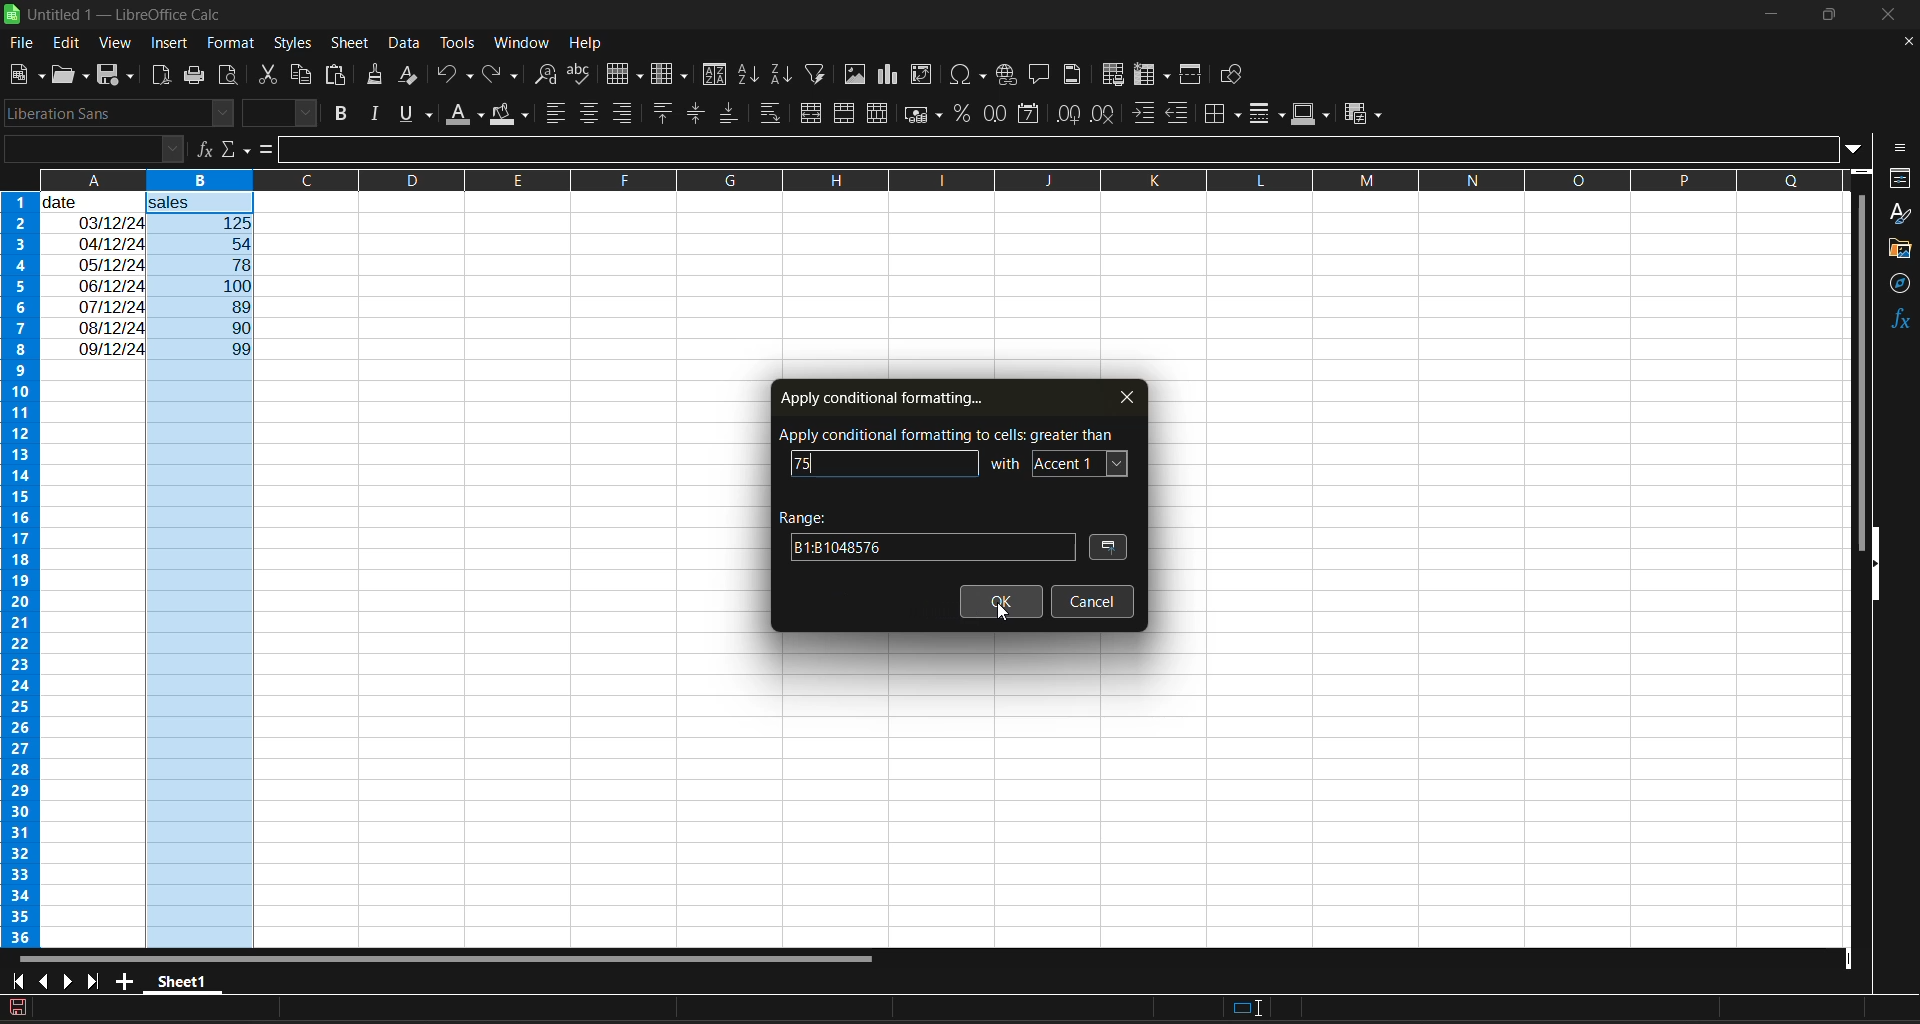 The height and width of the screenshot is (1024, 1920). What do you see at coordinates (378, 113) in the screenshot?
I see `italic` at bounding box center [378, 113].